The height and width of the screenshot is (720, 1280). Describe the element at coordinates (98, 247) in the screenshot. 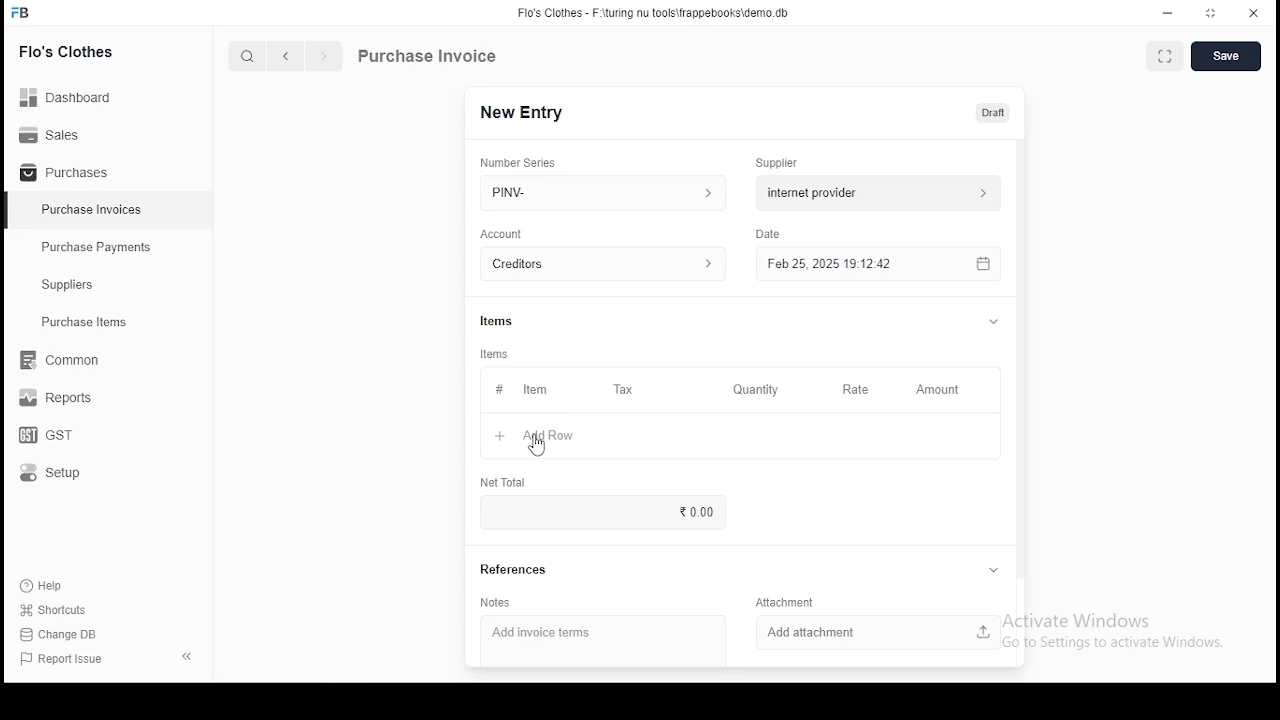

I see `‘Purchase Payments` at that location.